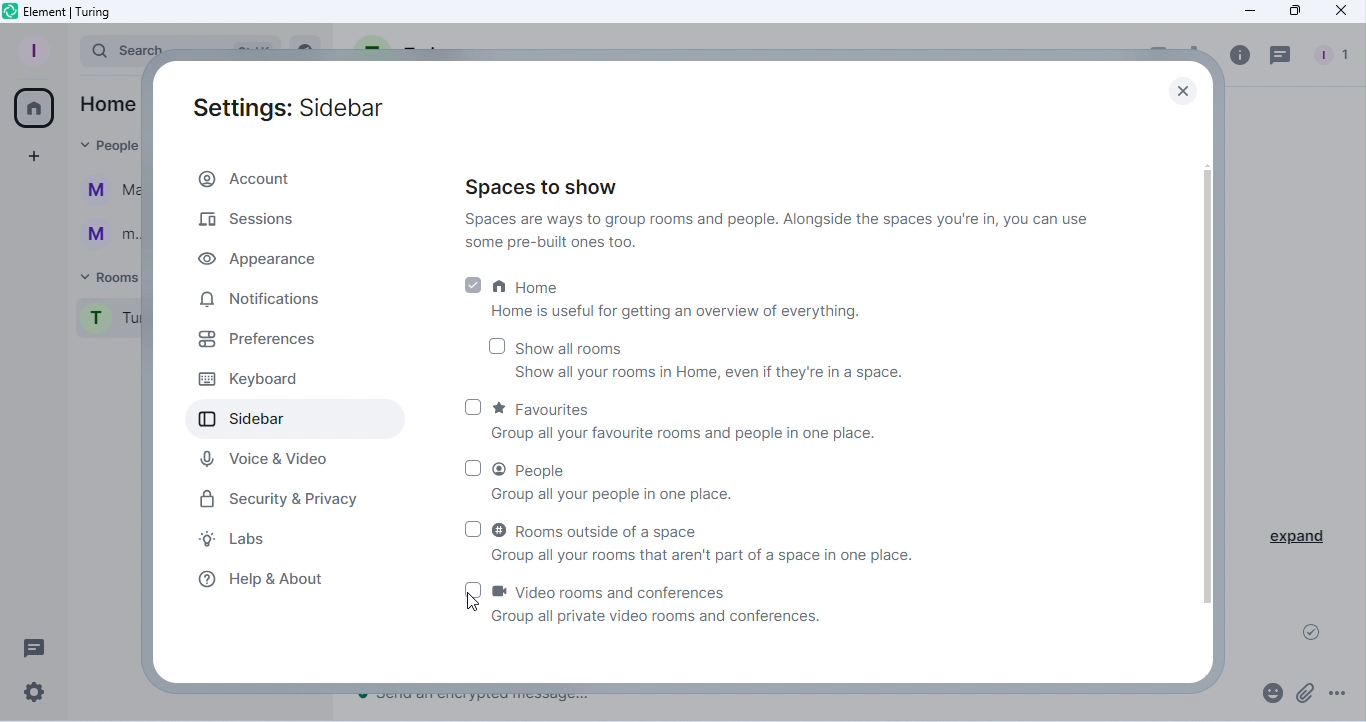 This screenshot has width=1366, height=722. What do you see at coordinates (725, 419) in the screenshot?
I see `Favourites` at bounding box center [725, 419].